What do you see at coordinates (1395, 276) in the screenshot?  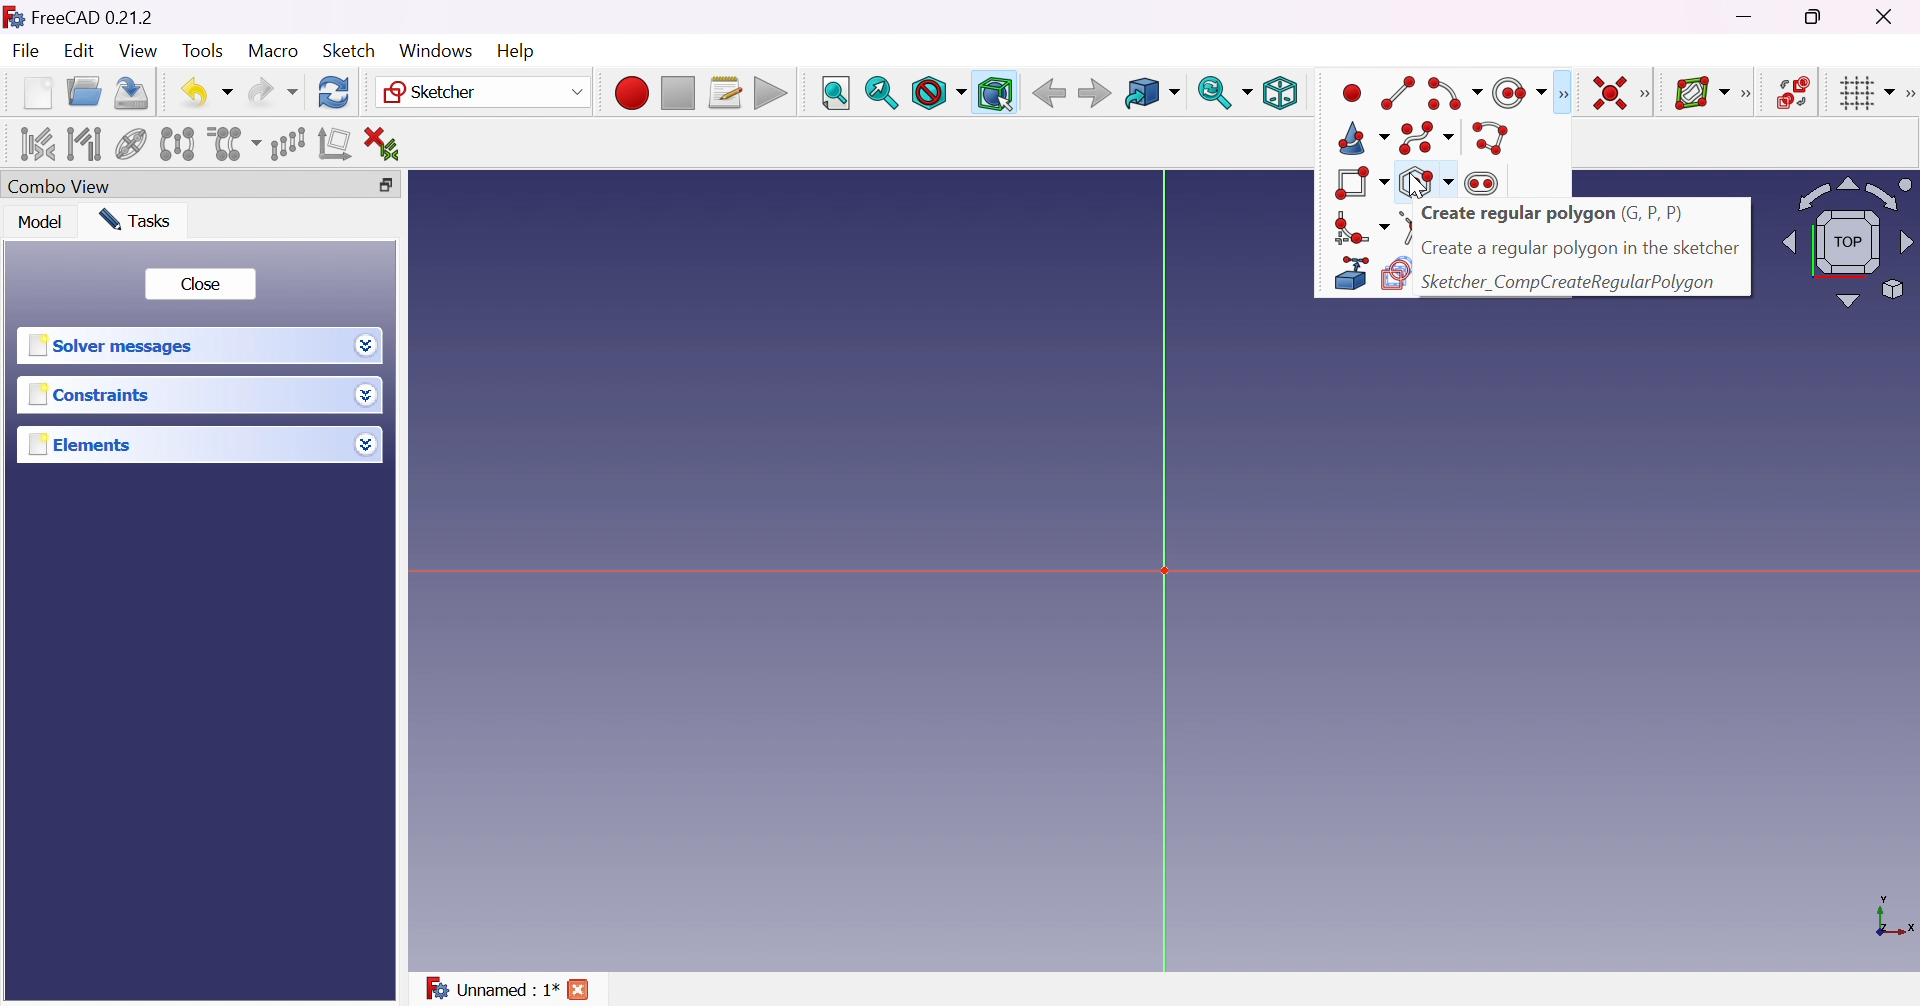 I see `Create carbon copy` at bounding box center [1395, 276].